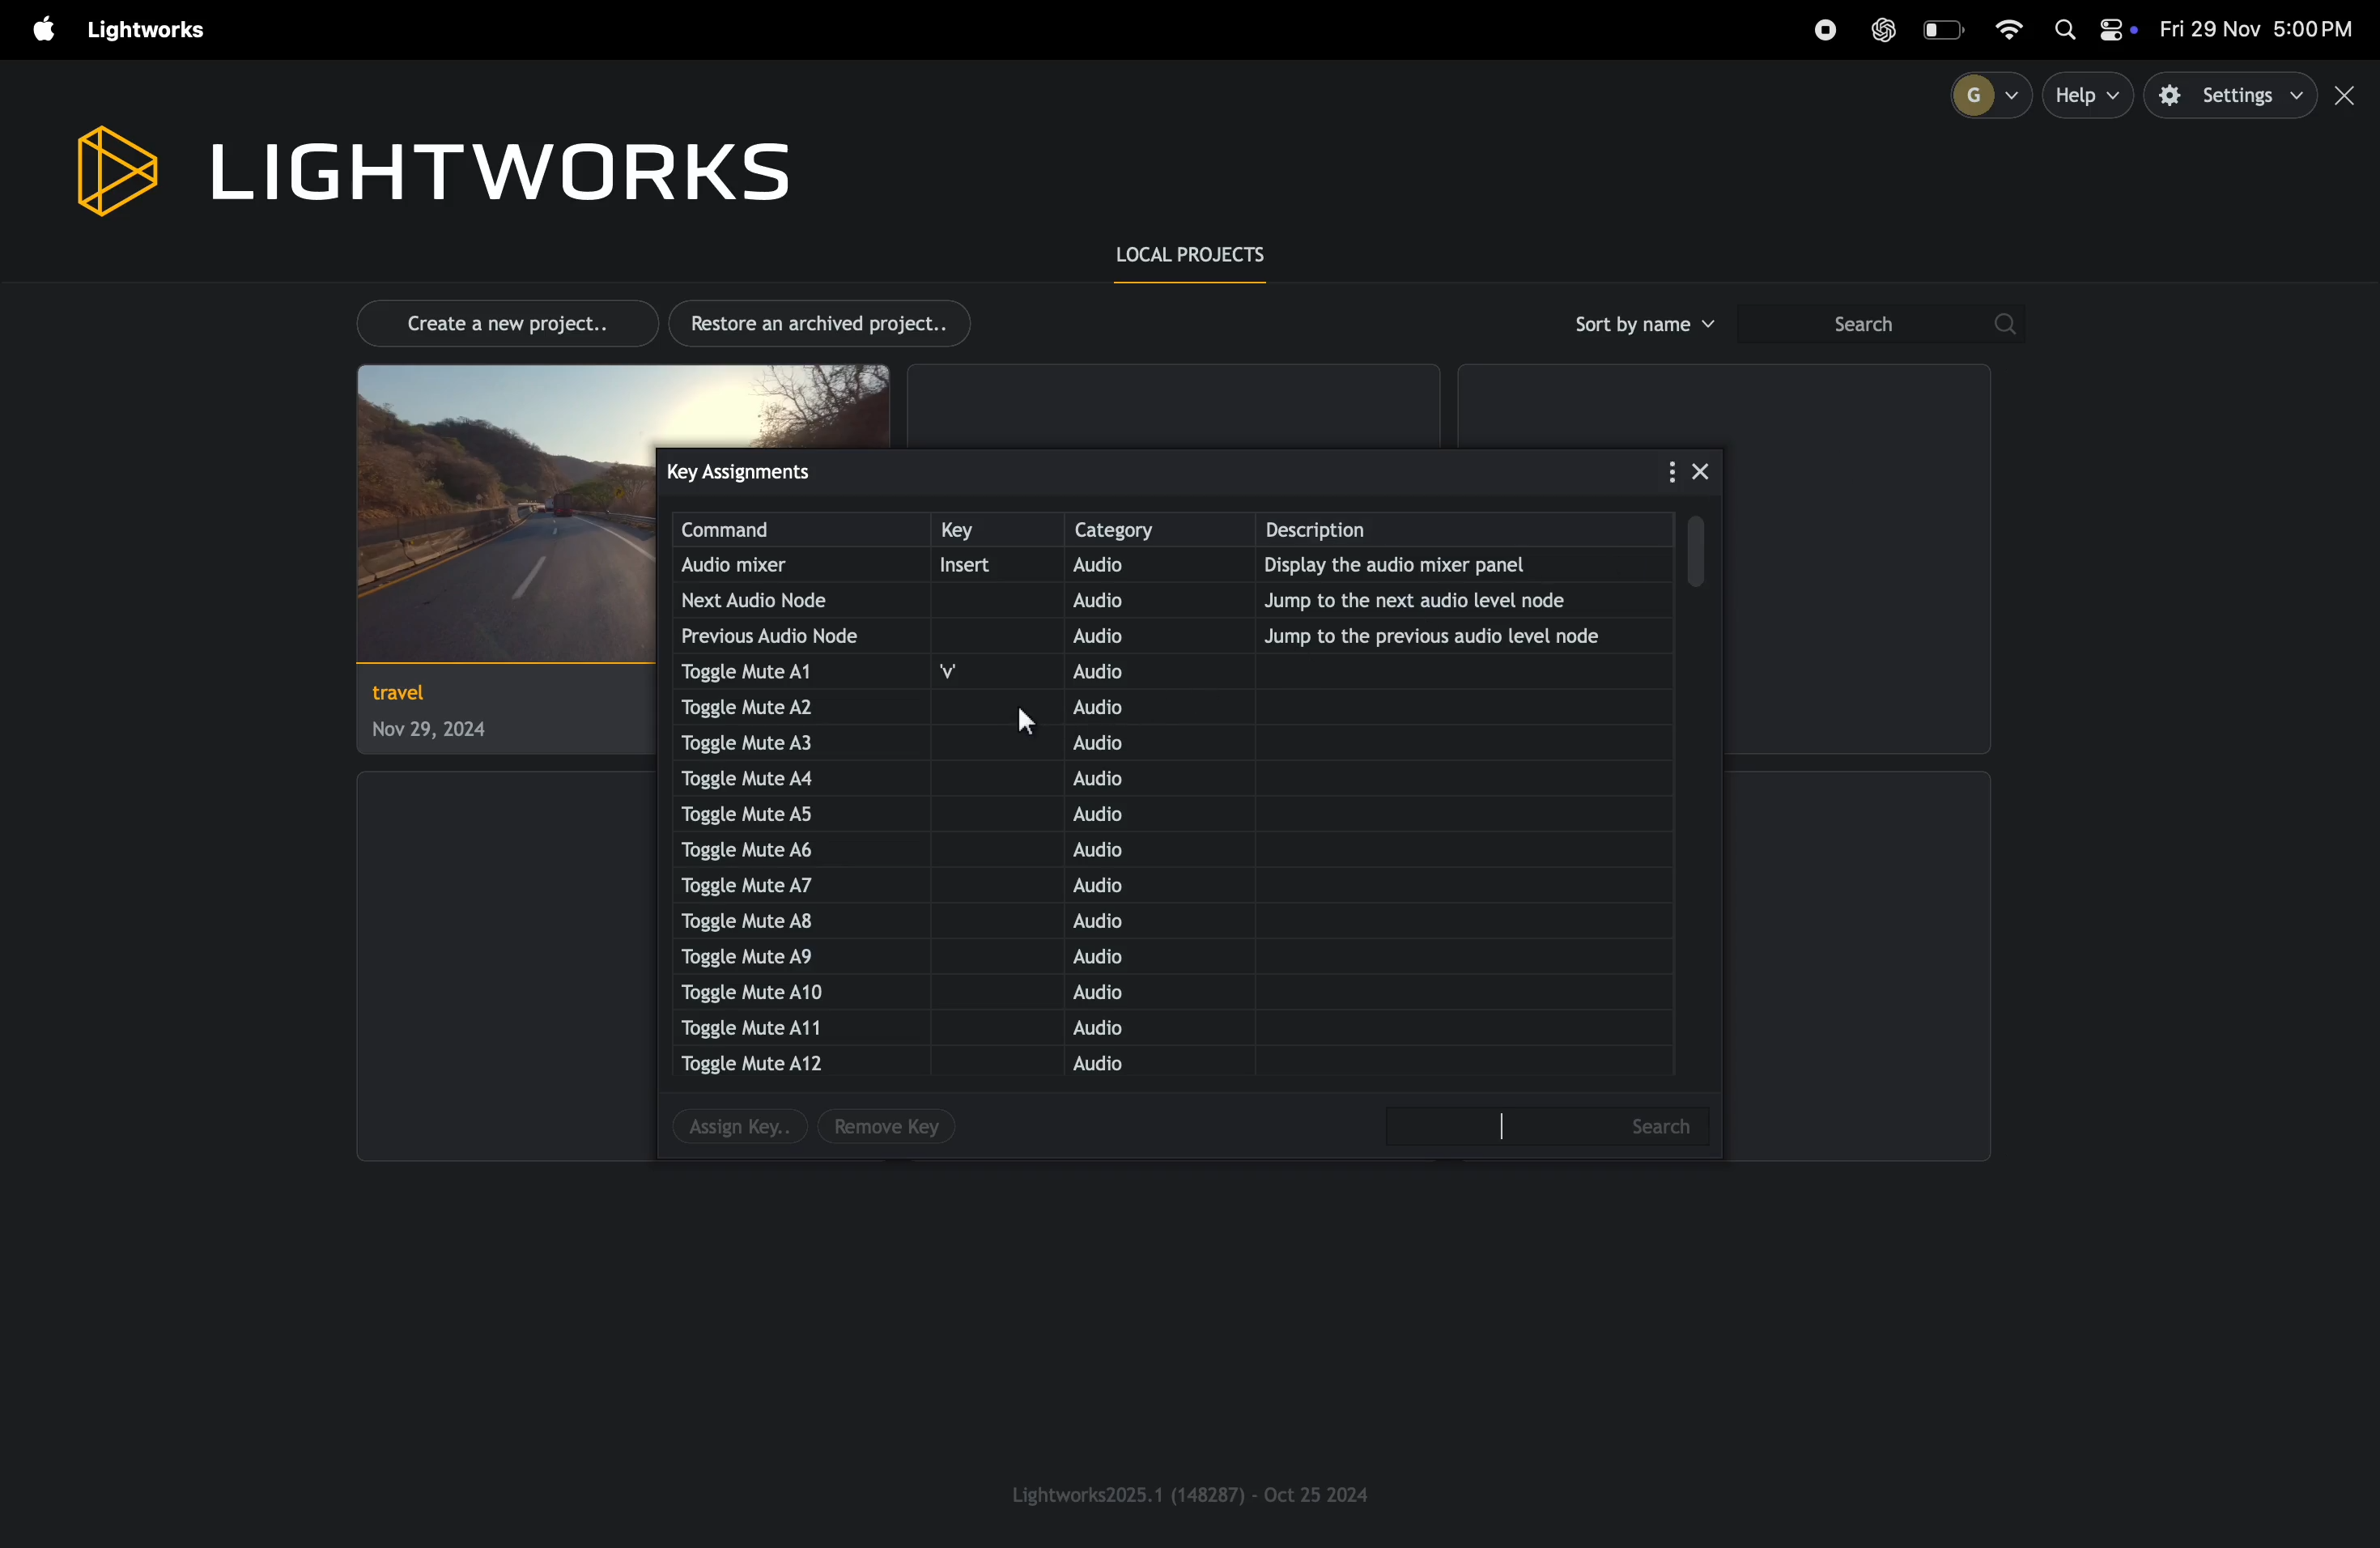 The image size is (2380, 1548). What do you see at coordinates (795, 776) in the screenshot?
I see `toggle mute A4` at bounding box center [795, 776].